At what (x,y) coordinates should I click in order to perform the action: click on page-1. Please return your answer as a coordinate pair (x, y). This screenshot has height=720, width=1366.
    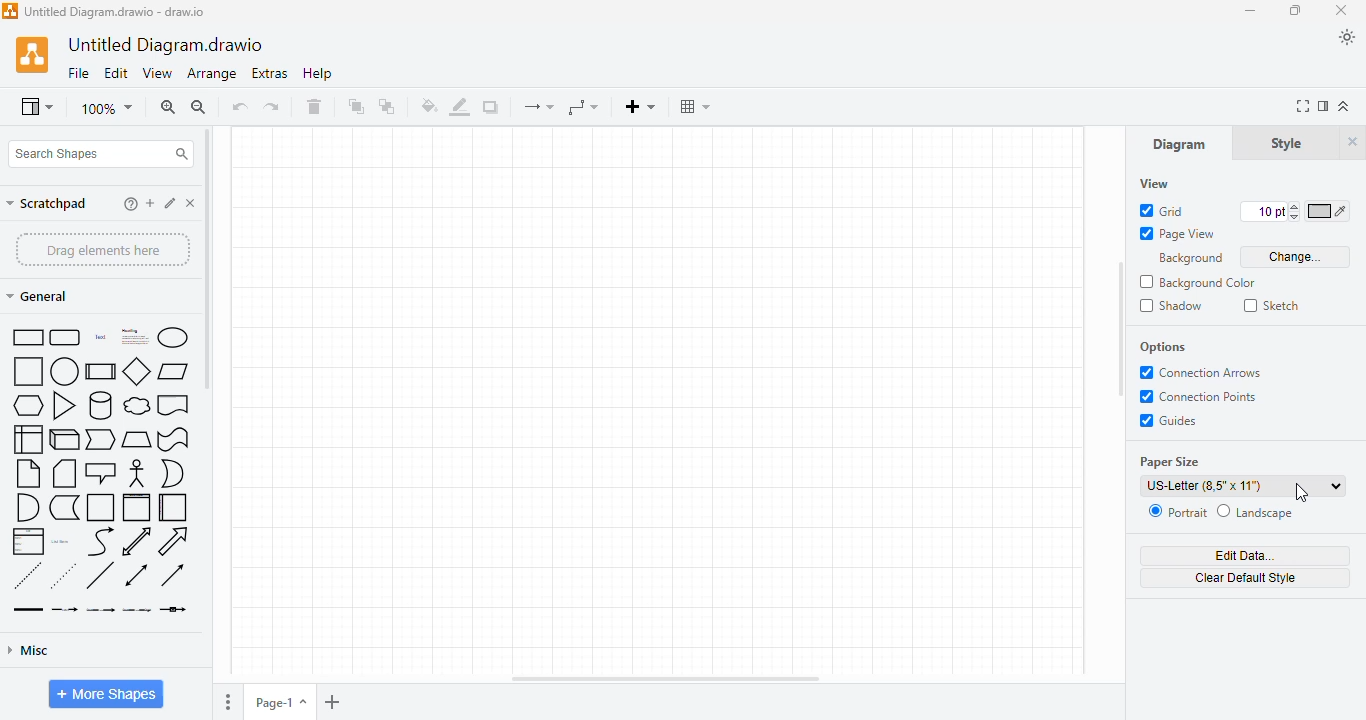
    Looking at the image, I should click on (280, 703).